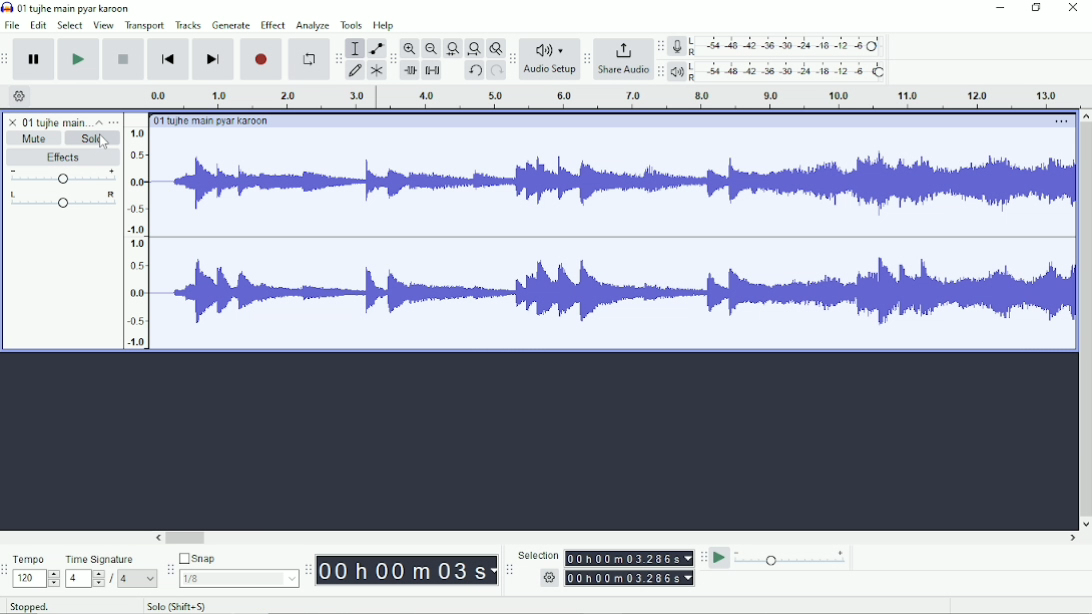  Describe the element at coordinates (123, 59) in the screenshot. I see `Stop` at that location.